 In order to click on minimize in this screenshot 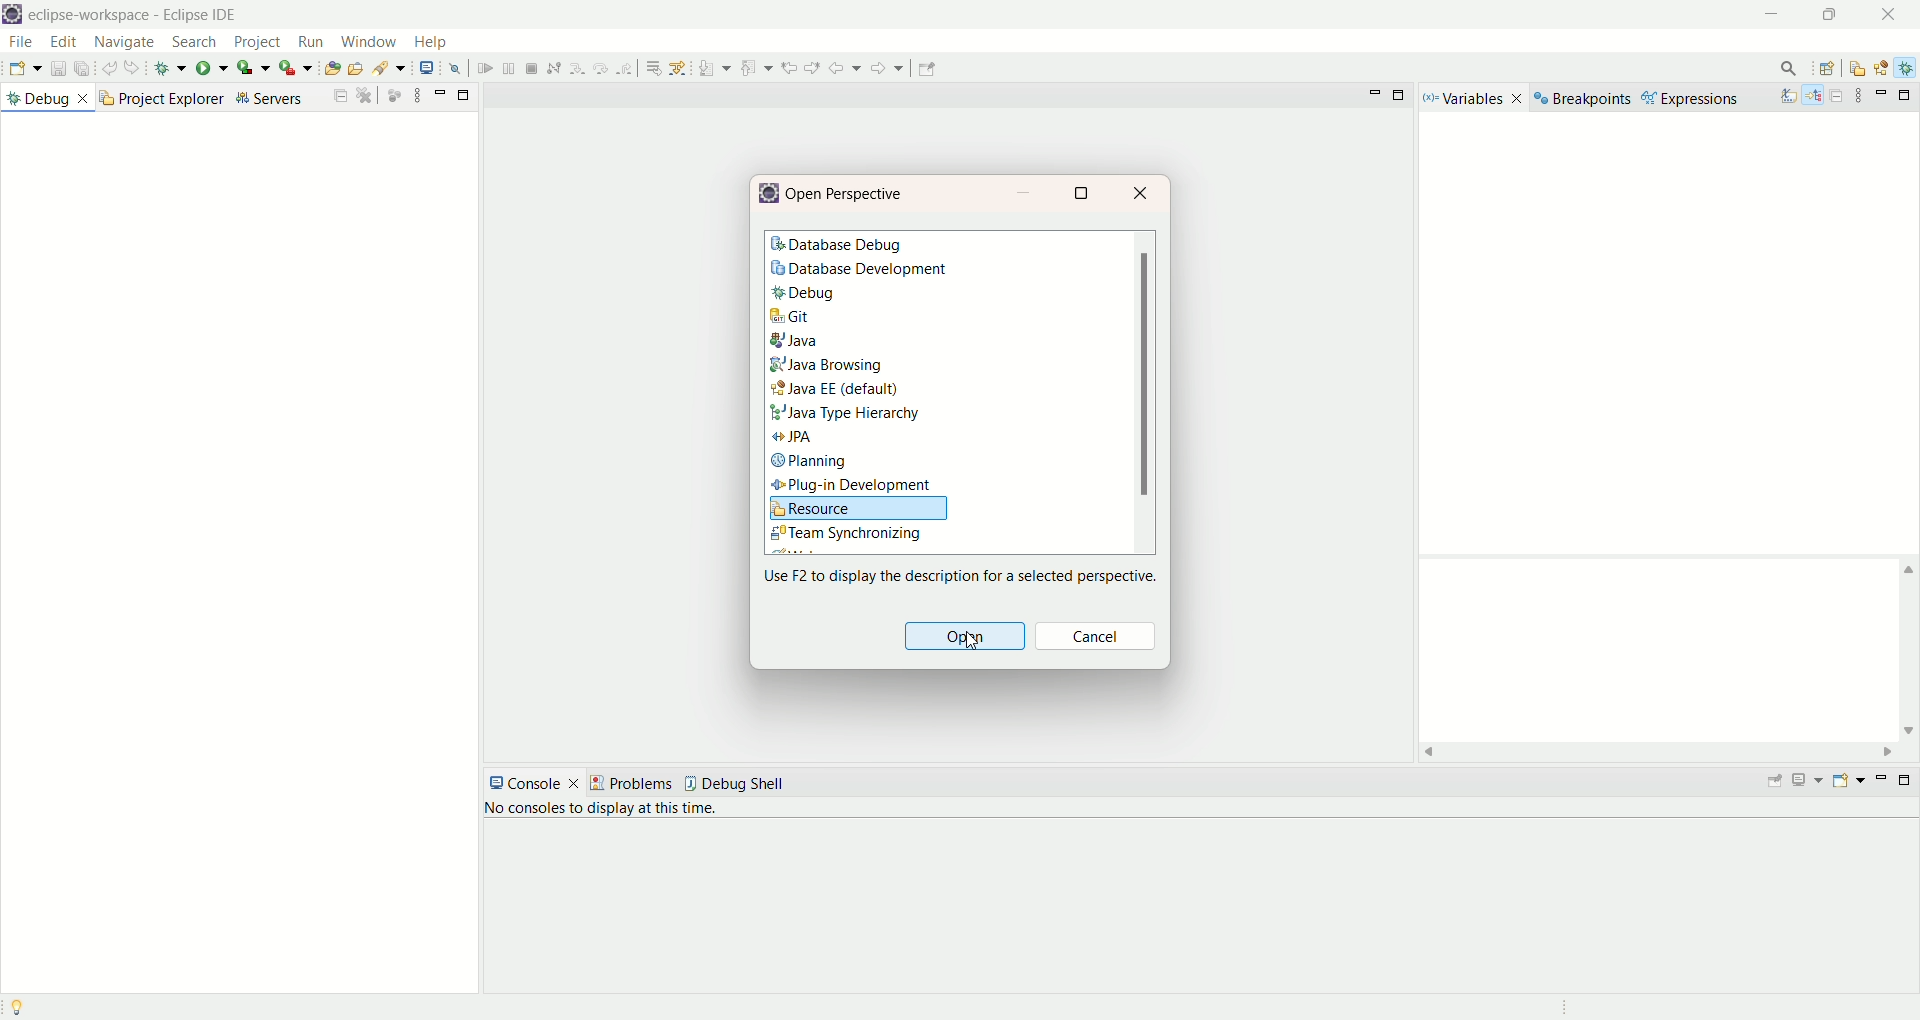, I will do `click(1031, 192)`.